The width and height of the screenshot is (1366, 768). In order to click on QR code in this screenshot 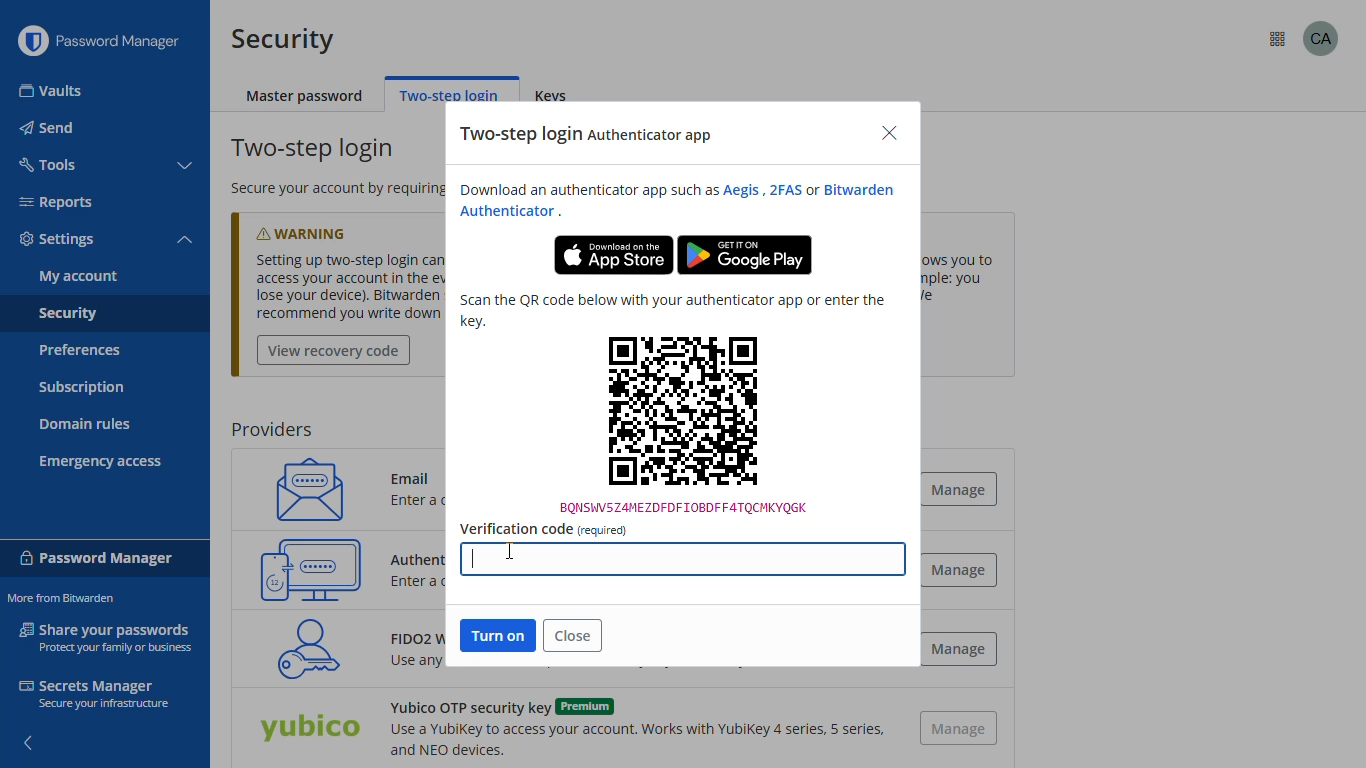, I will do `click(684, 424)`.